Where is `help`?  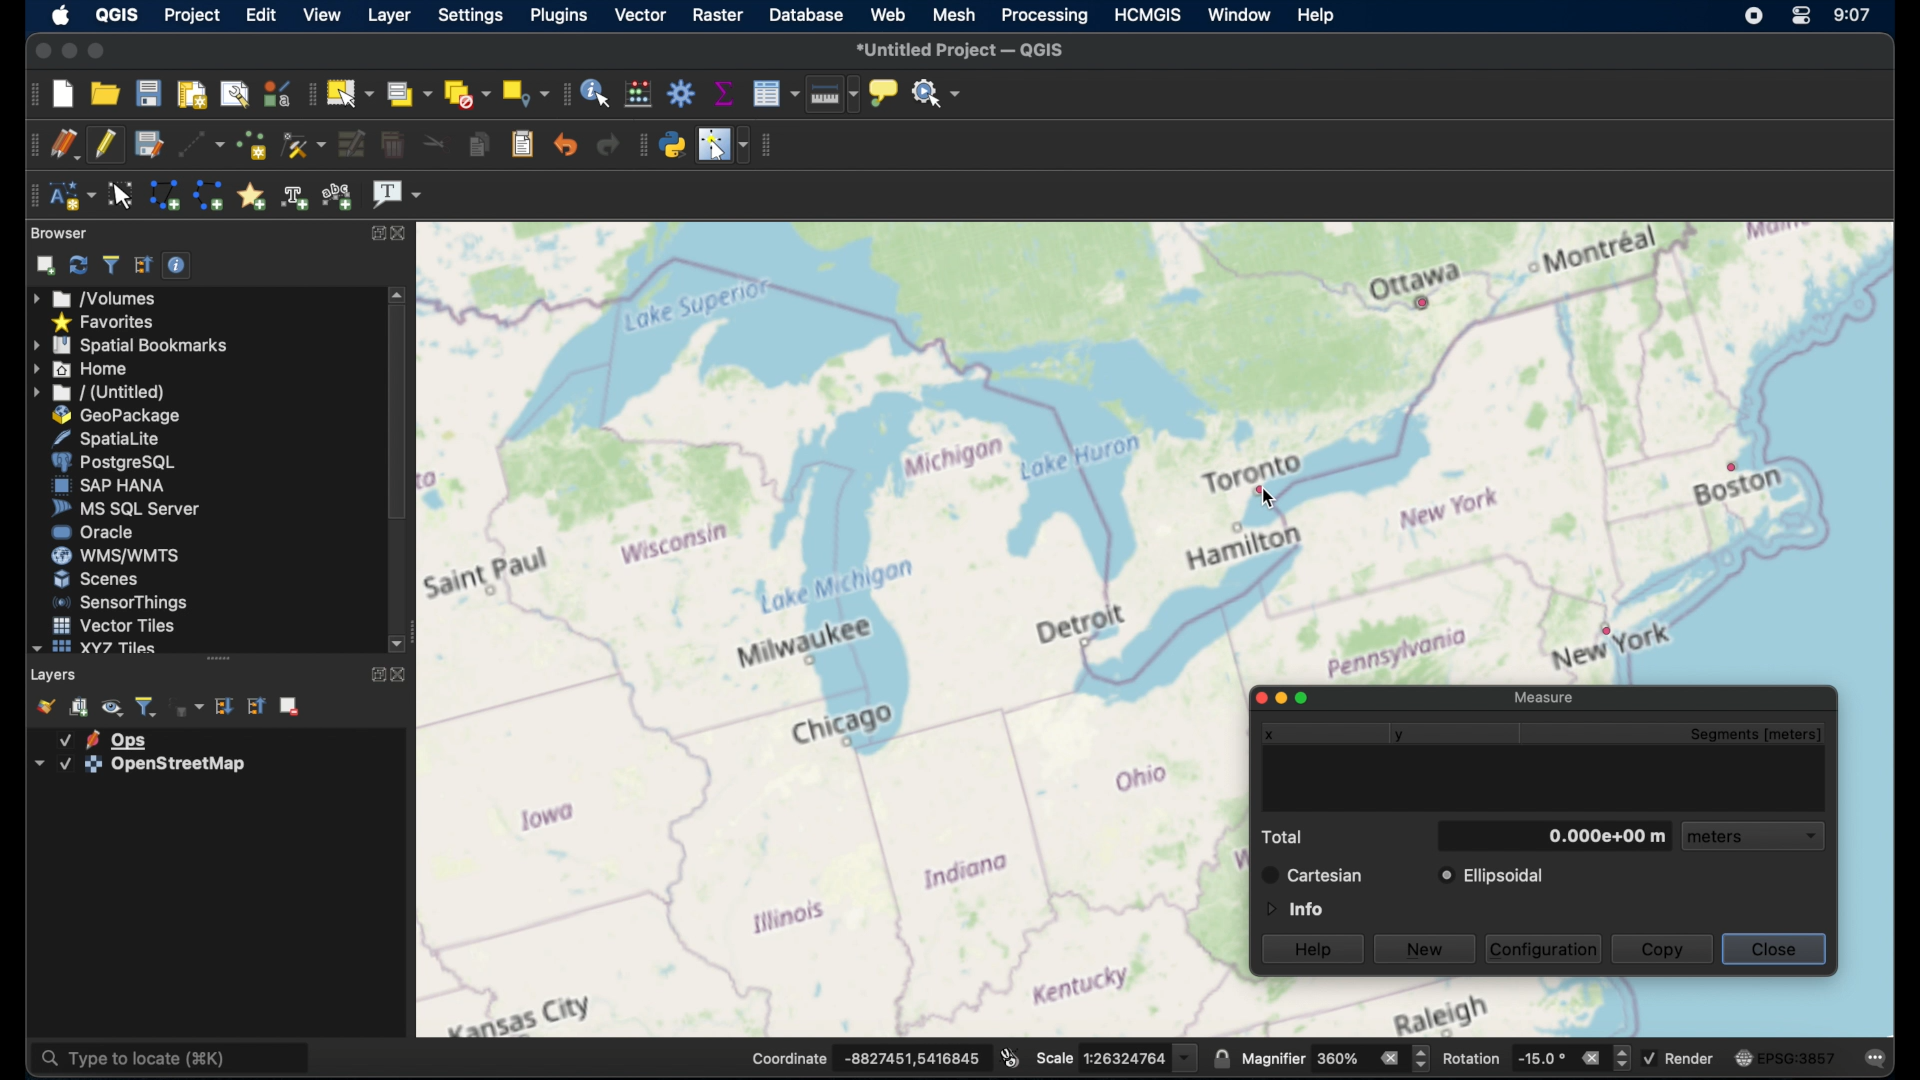
help is located at coordinates (1314, 14).